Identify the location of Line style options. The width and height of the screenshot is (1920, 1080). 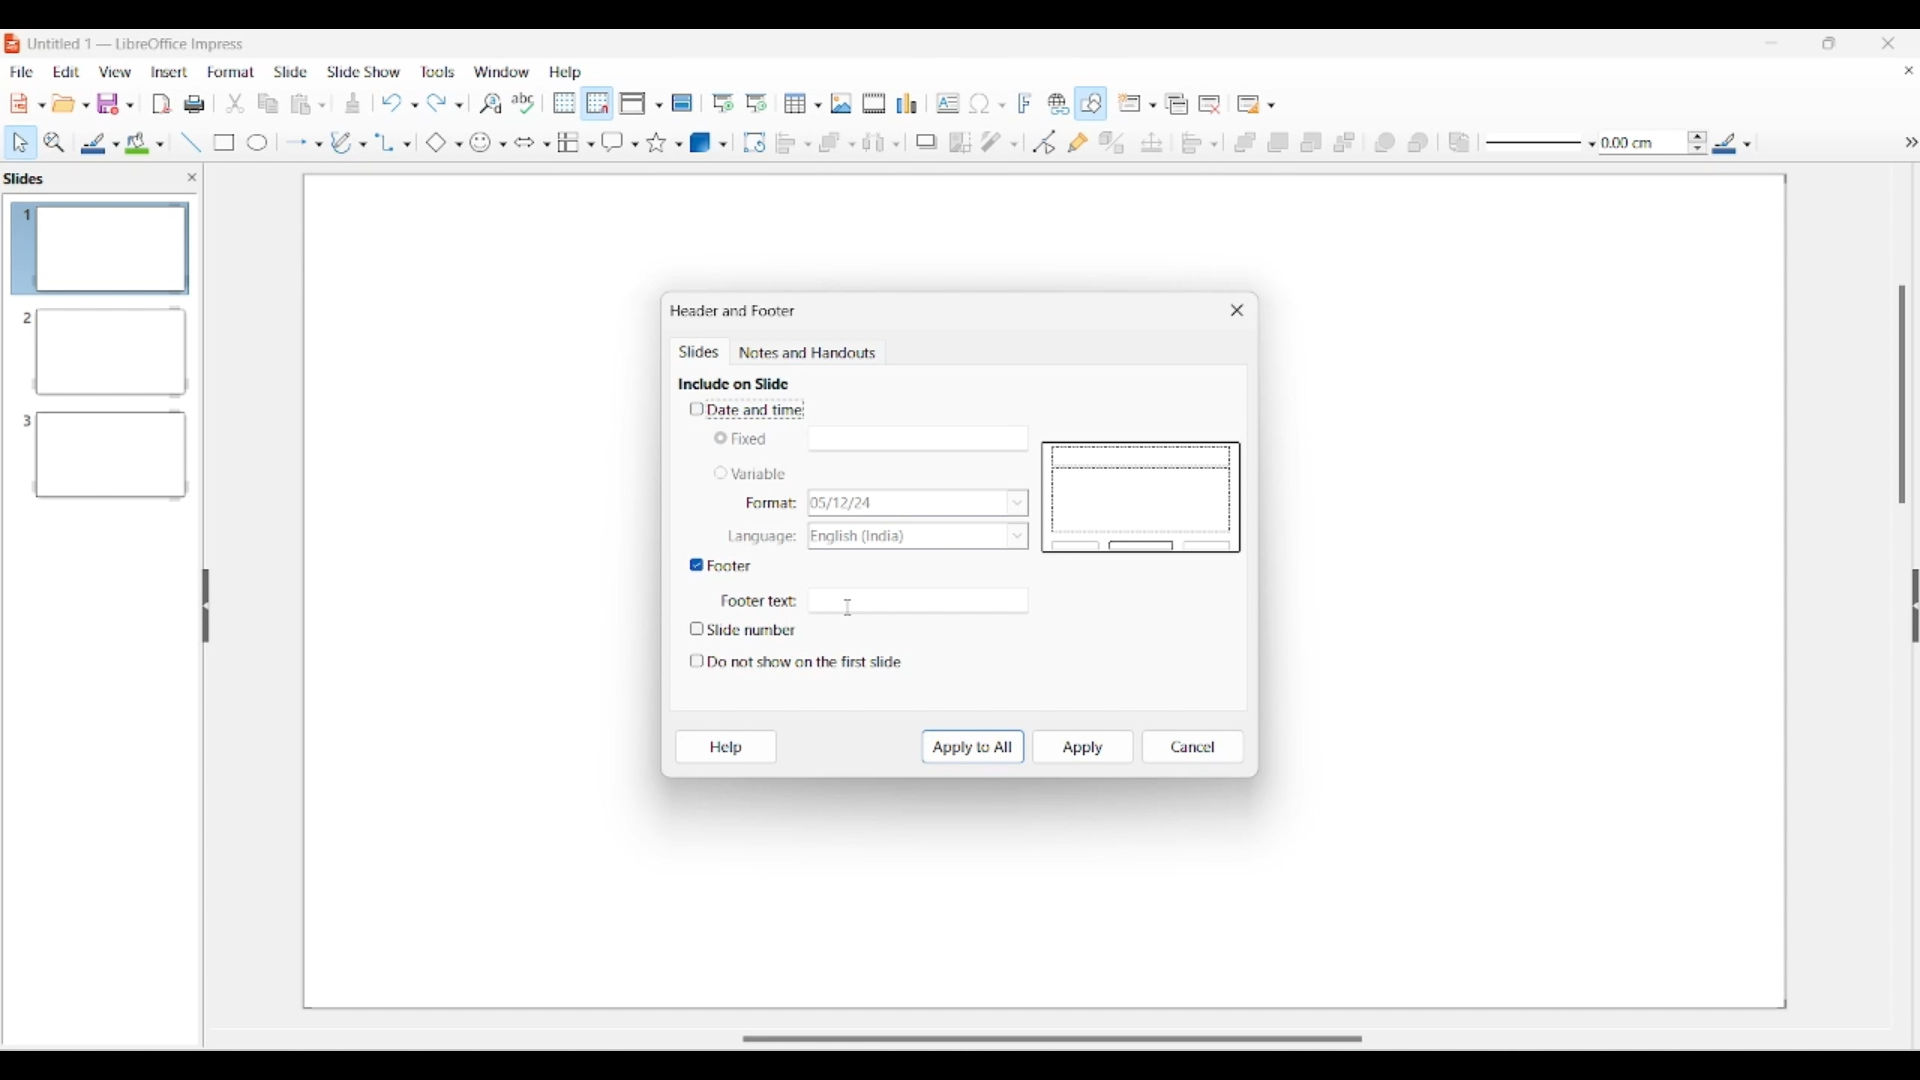
(1541, 144).